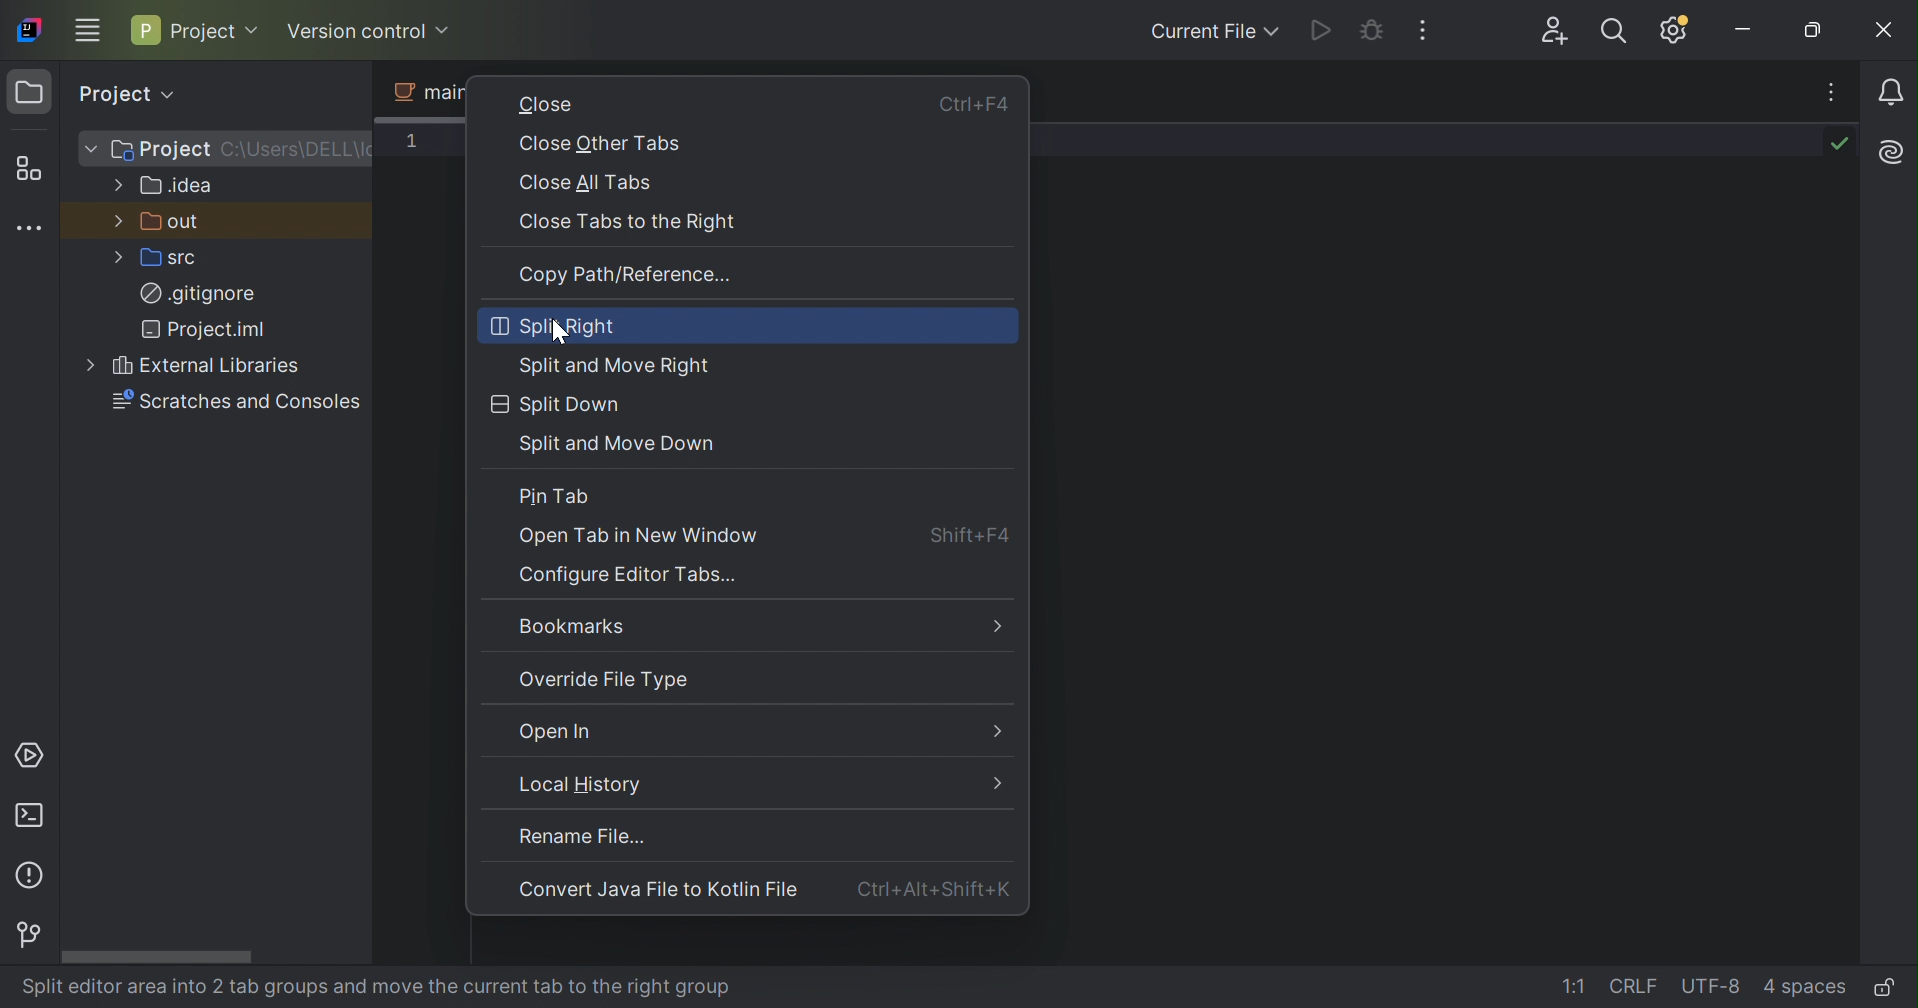  What do you see at coordinates (24, 936) in the screenshot?
I see `Version control` at bounding box center [24, 936].